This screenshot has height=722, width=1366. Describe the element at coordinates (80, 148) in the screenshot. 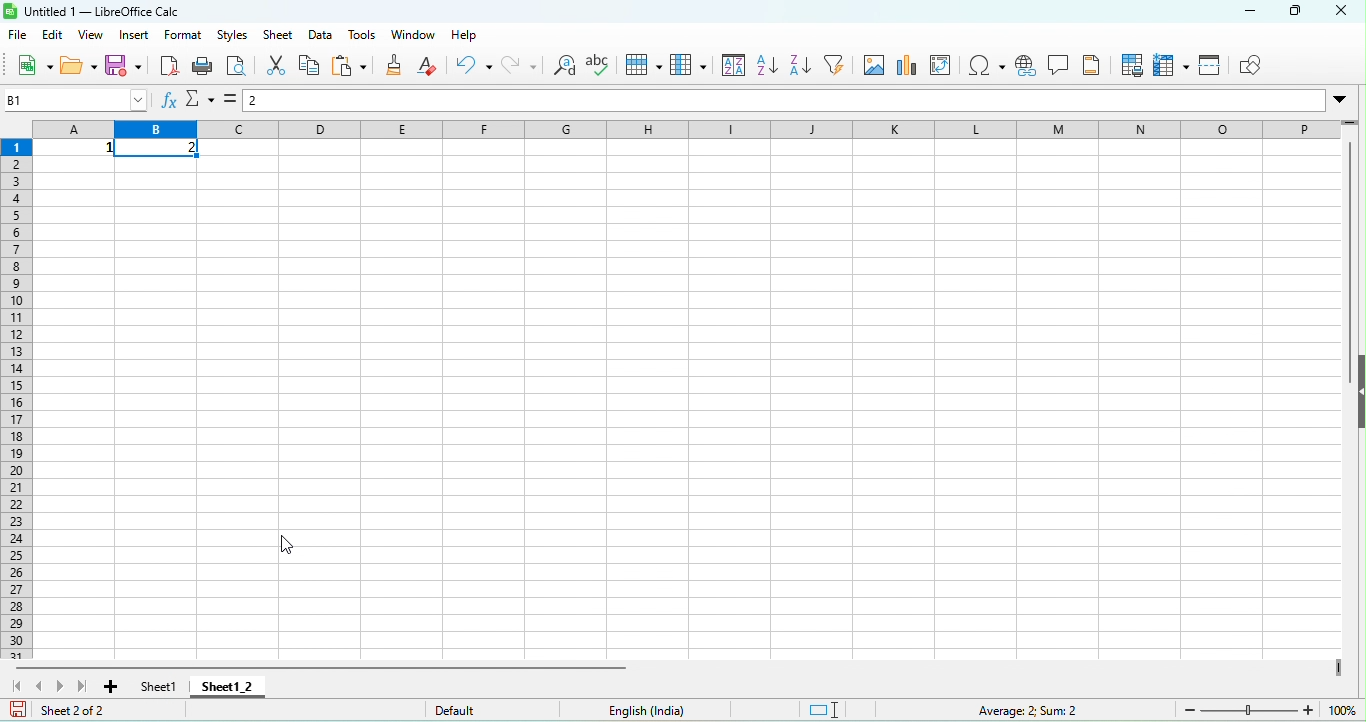

I see `1` at that location.